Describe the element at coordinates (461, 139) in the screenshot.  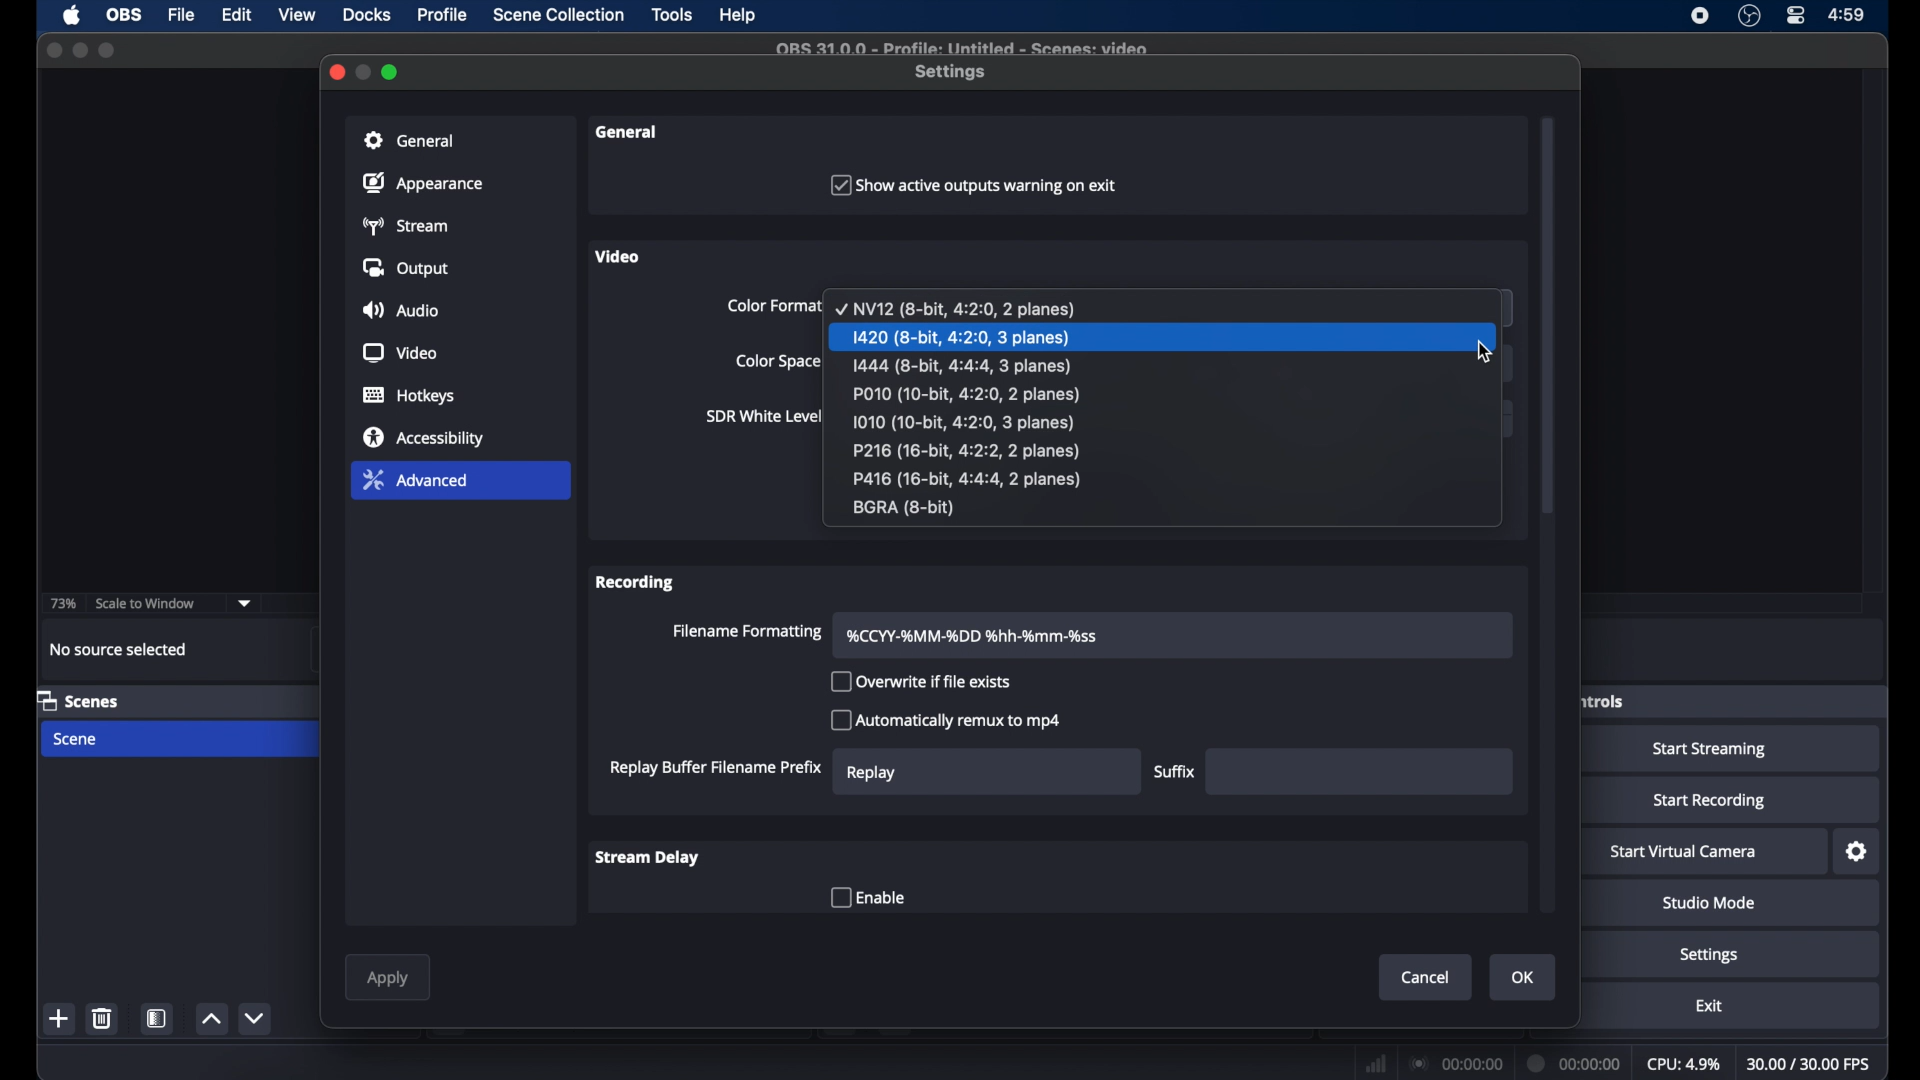
I see `general` at that location.